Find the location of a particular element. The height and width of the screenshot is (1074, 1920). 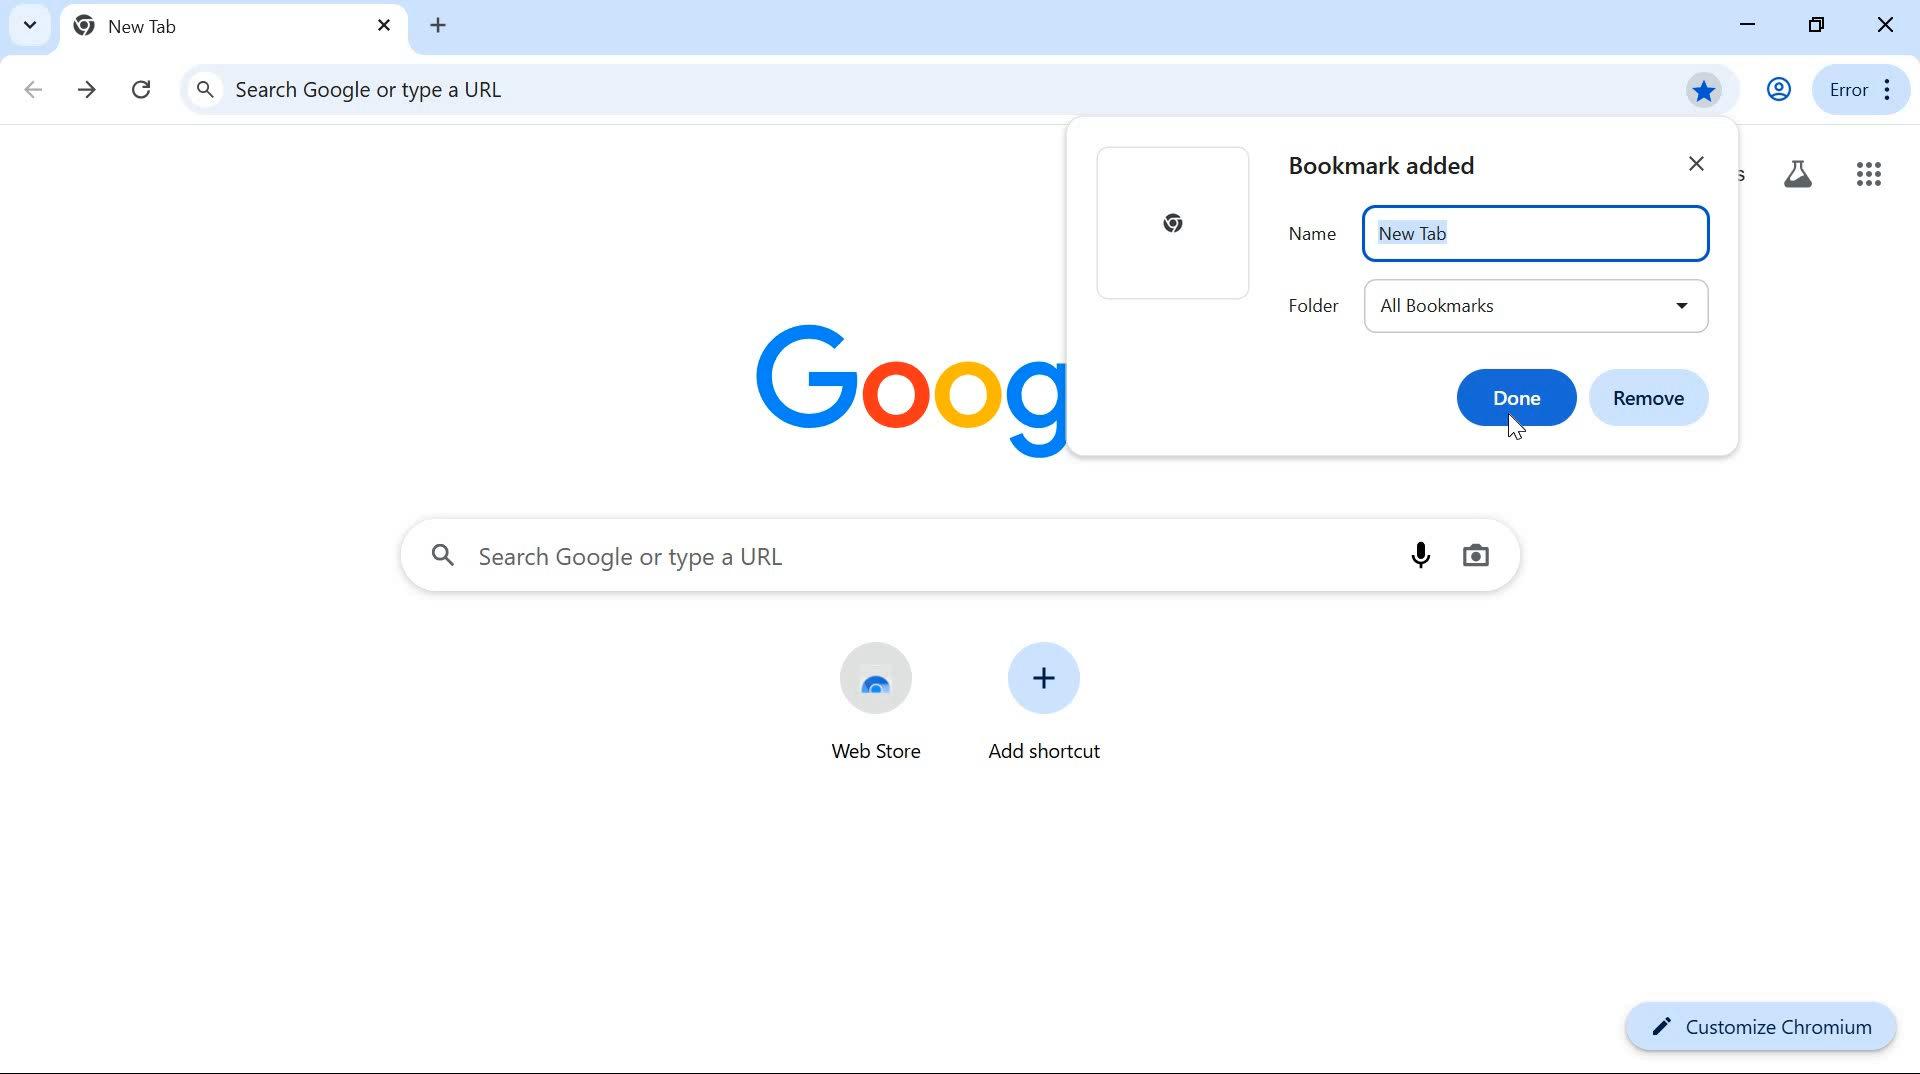

close window is located at coordinates (1886, 25).